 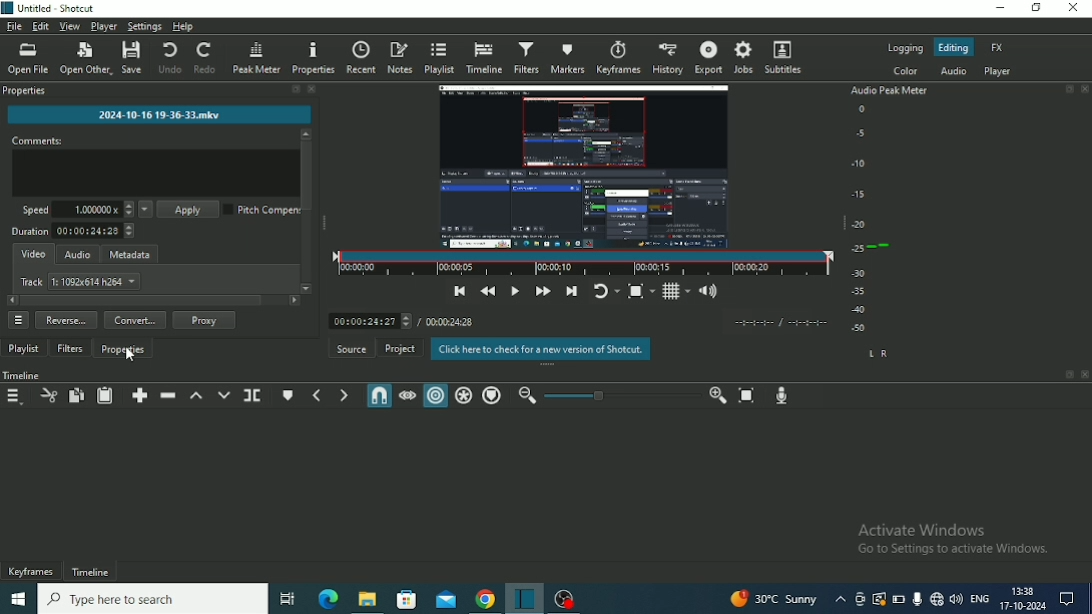 I want to click on Record audio, so click(x=781, y=396).